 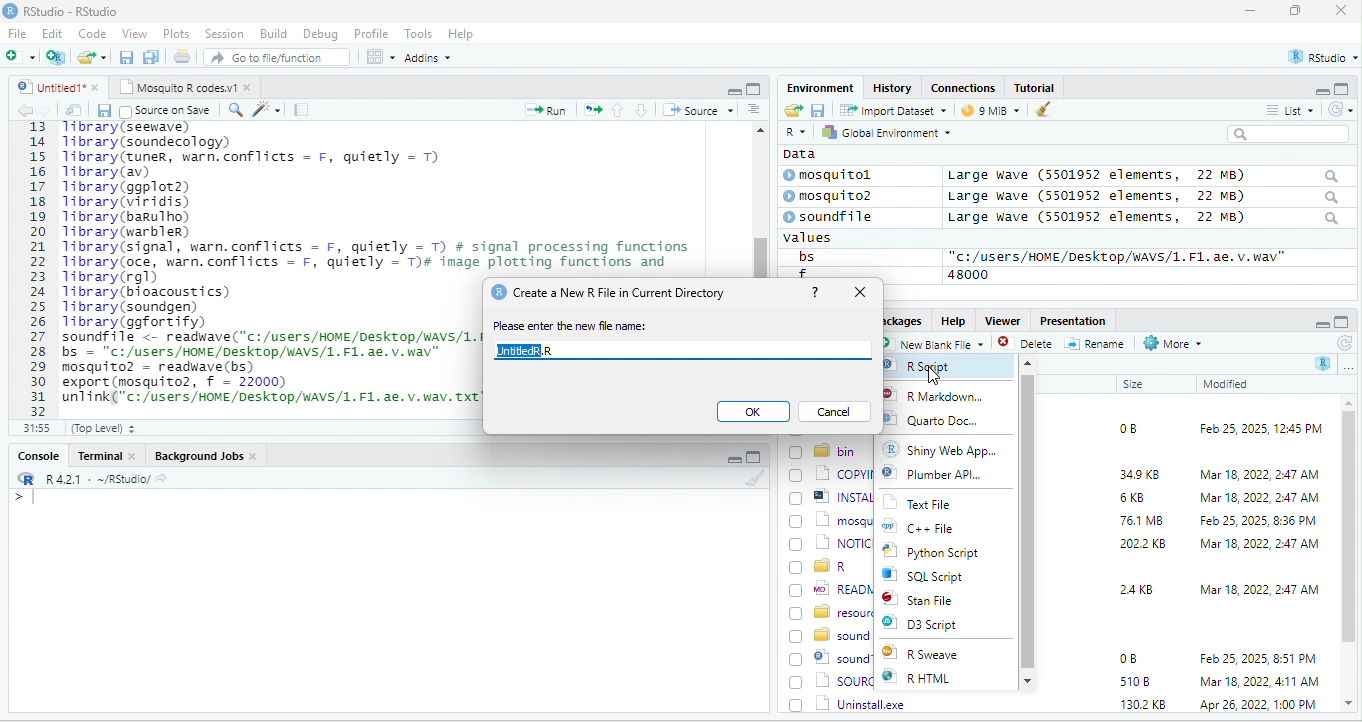 I want to click on 349K8, so click(x=1140, y=475).